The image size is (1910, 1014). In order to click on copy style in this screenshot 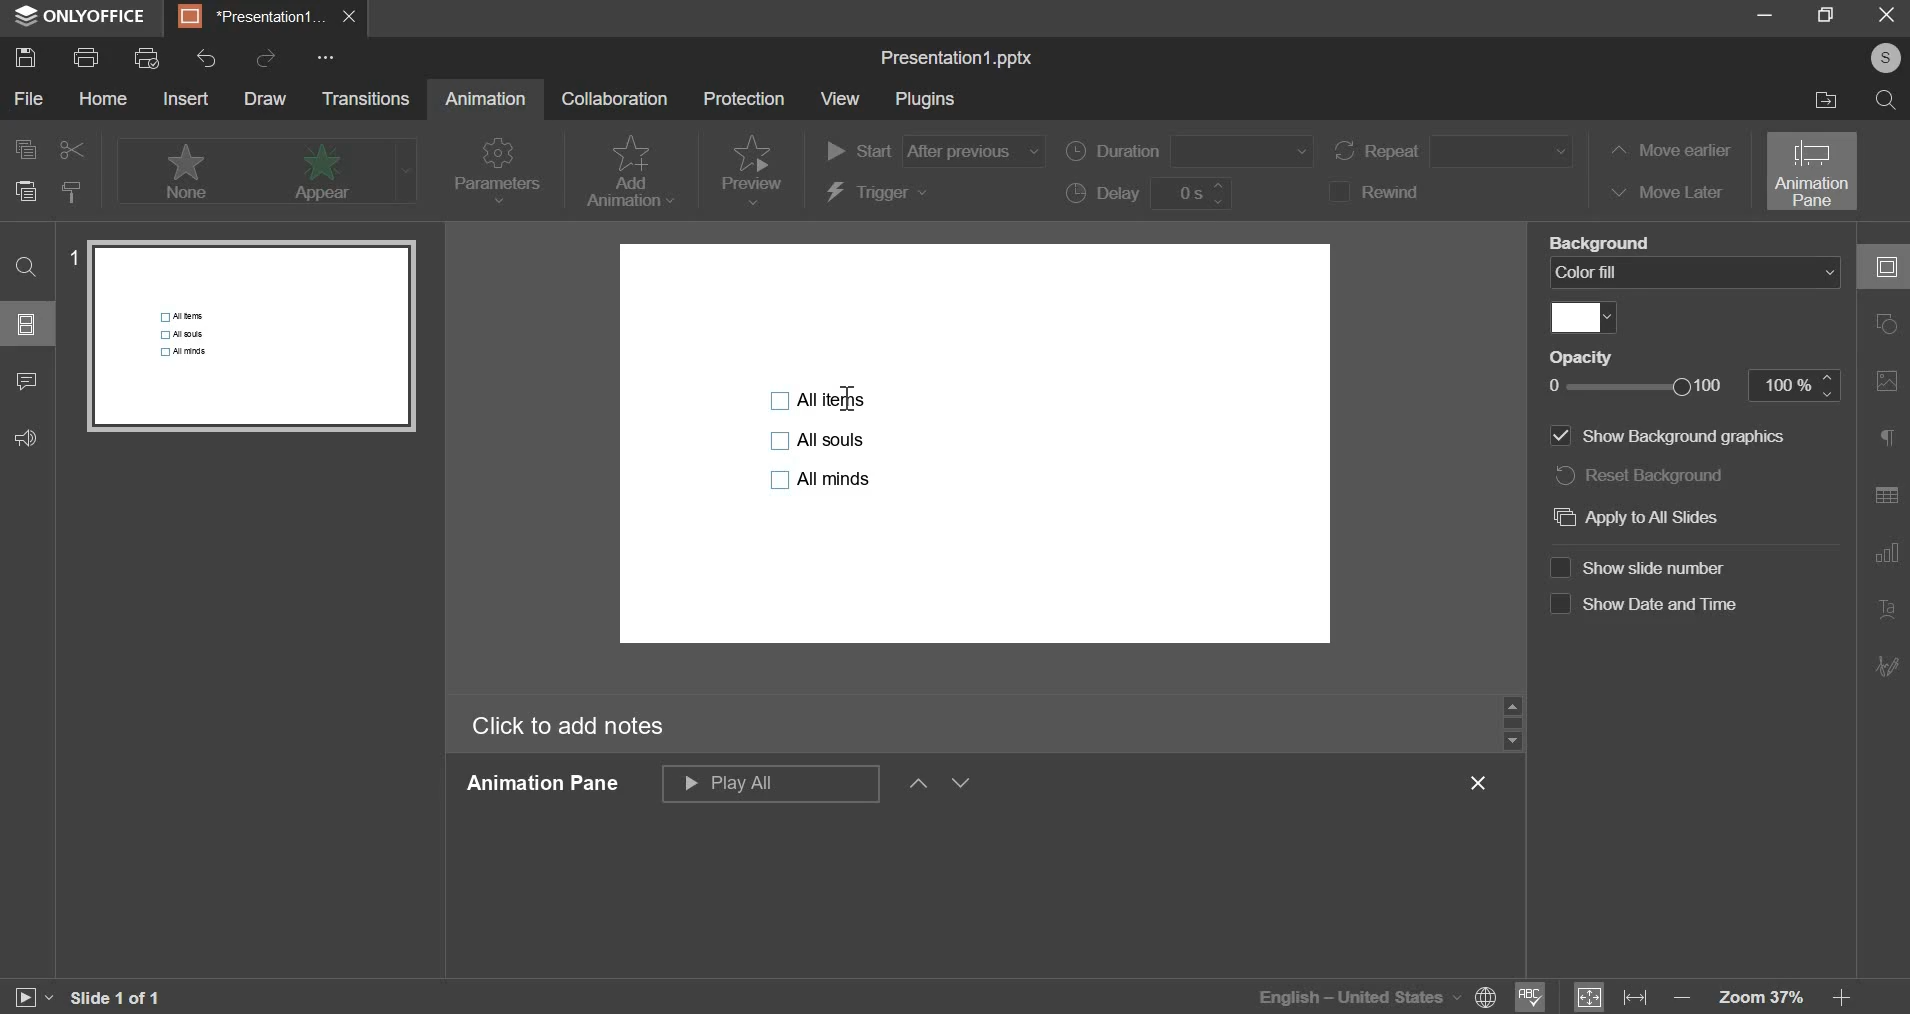, I will do `click(74, 191)`.